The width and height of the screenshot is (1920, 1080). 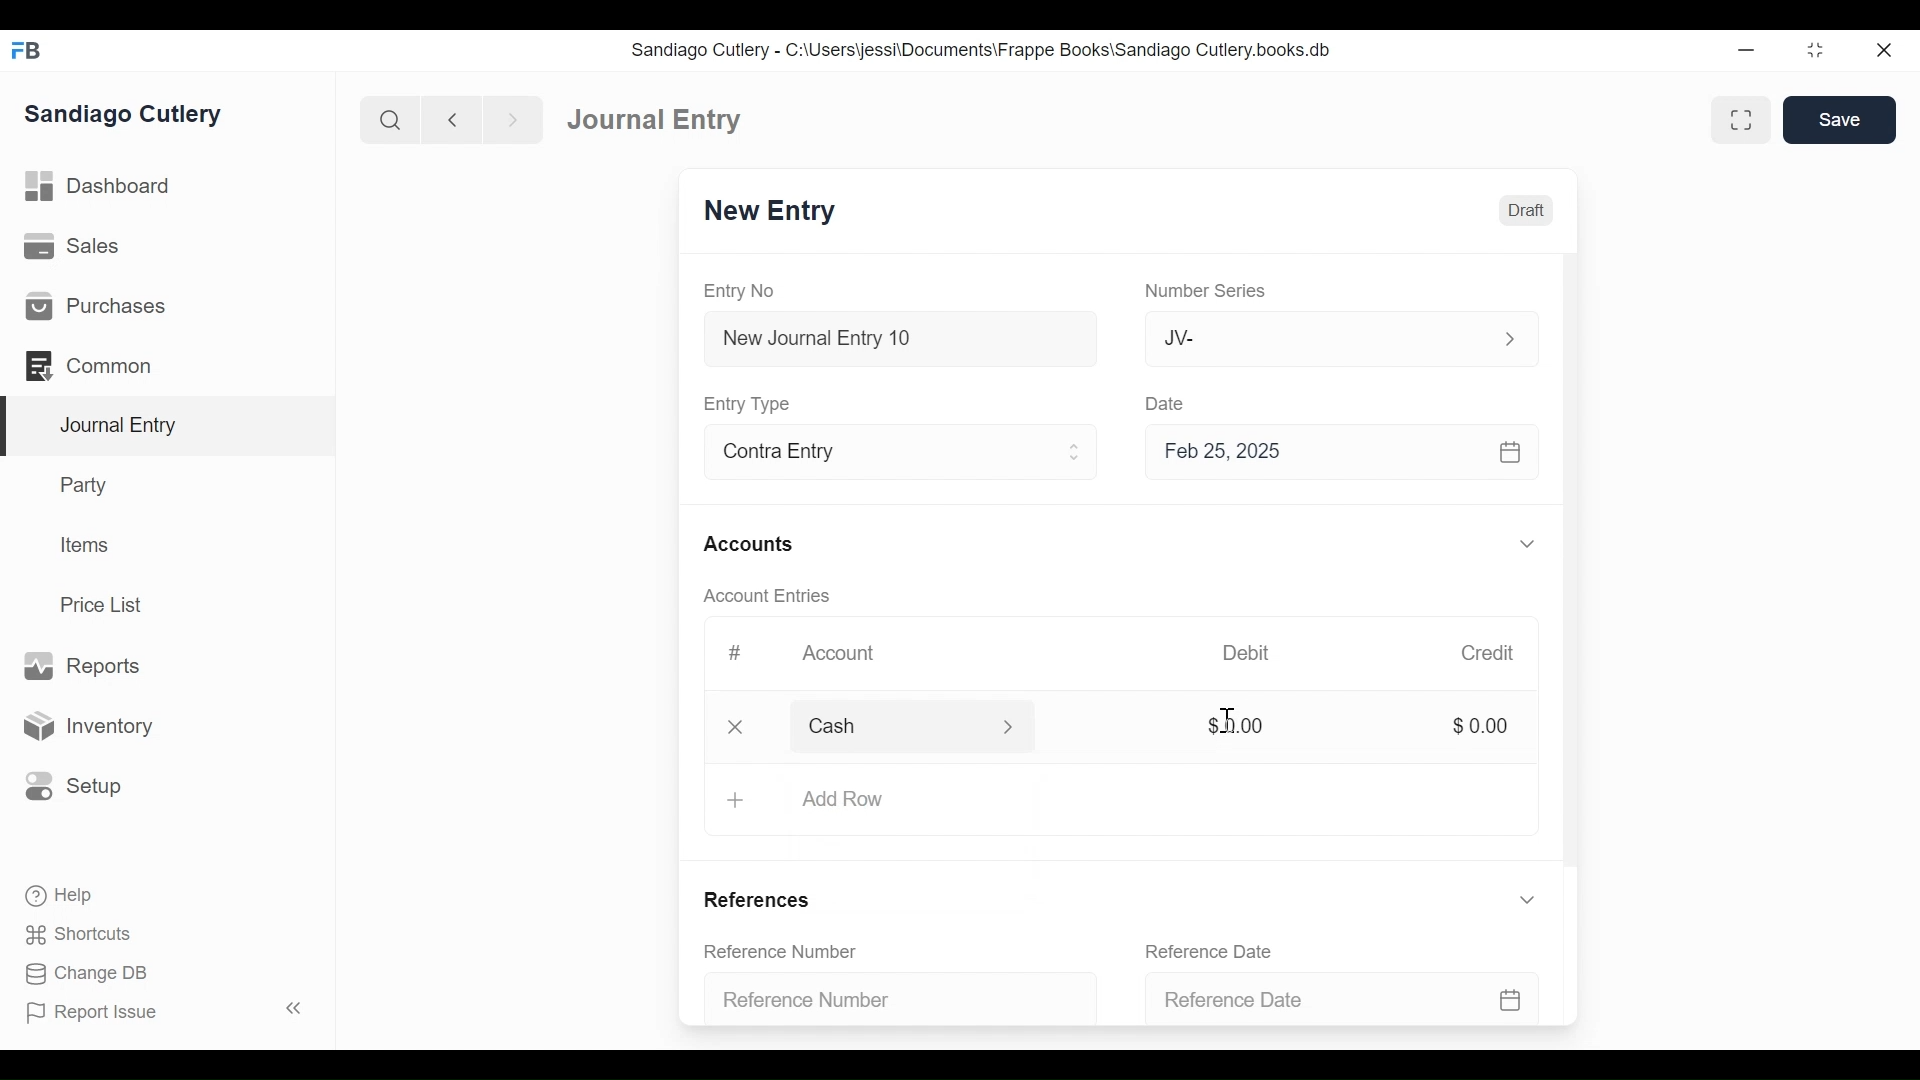 I want to click on Accounts, so click(x=752, y=544).